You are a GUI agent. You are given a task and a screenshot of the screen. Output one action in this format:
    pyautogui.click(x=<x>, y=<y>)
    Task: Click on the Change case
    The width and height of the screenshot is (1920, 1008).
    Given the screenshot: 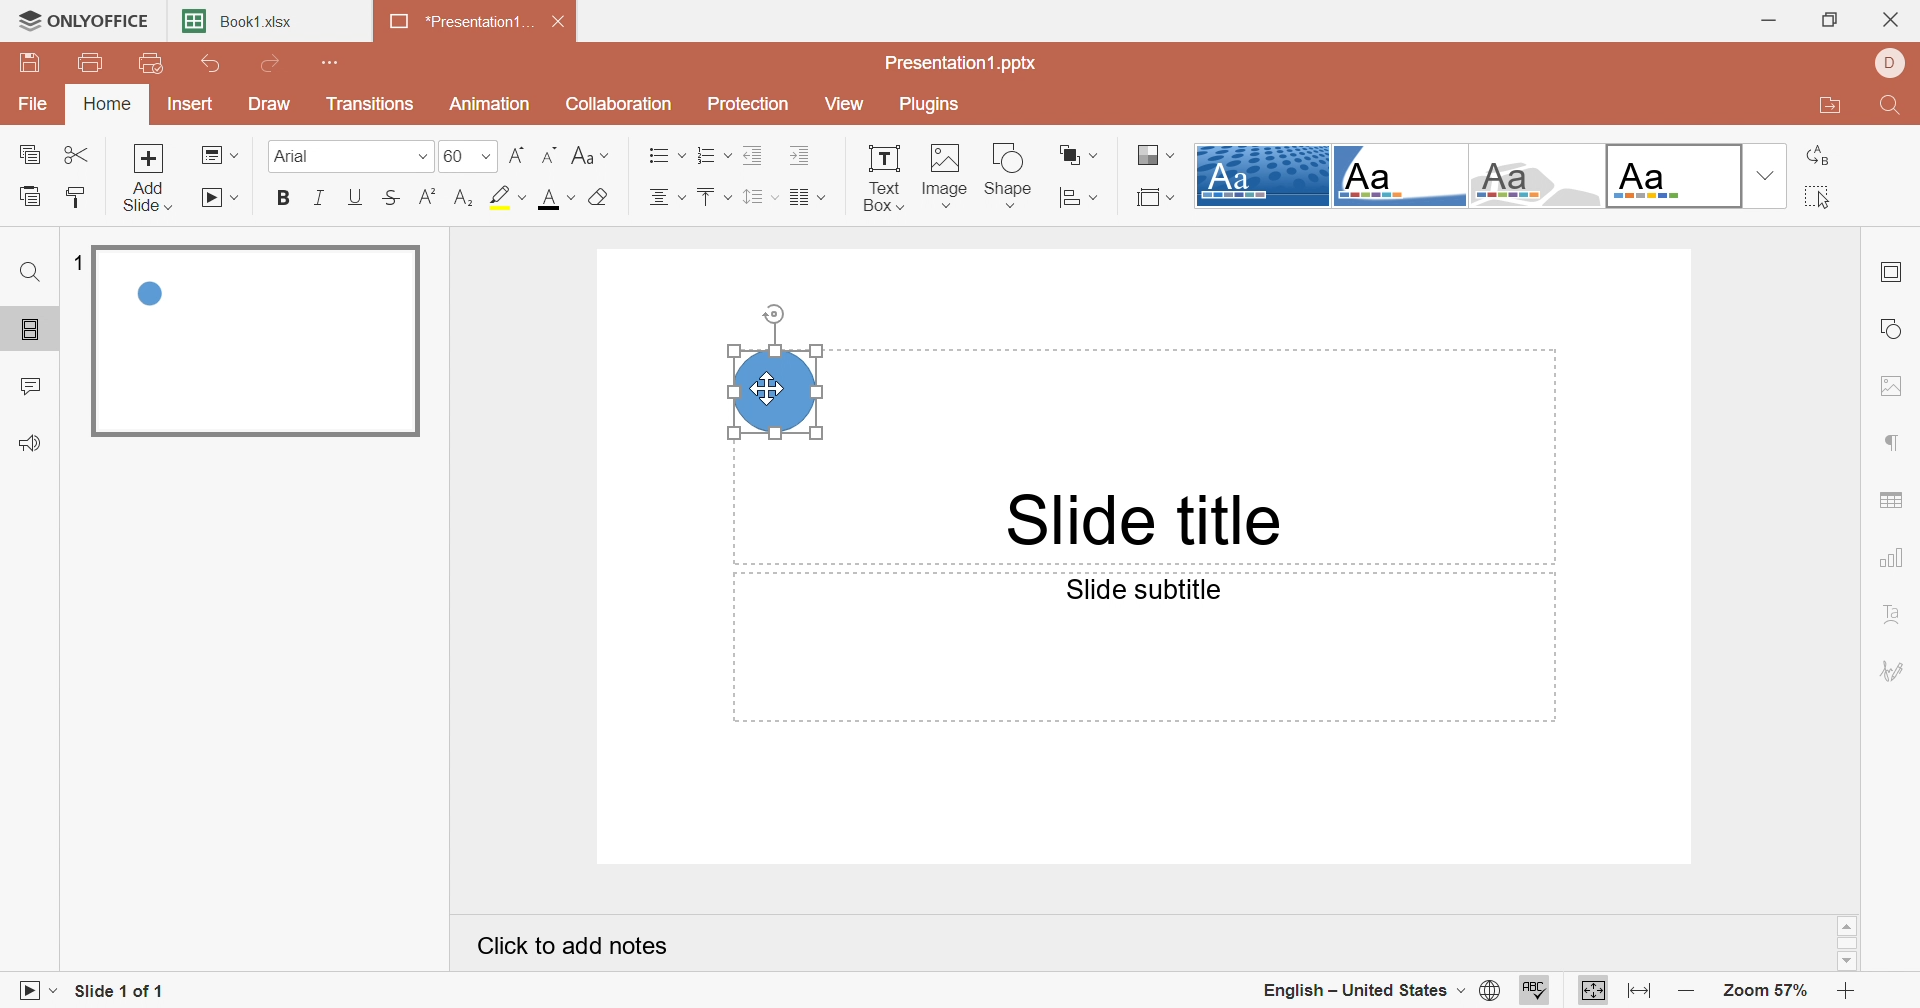 What is the action you would take?
    pyautogui.click(x=591, y=154)
    